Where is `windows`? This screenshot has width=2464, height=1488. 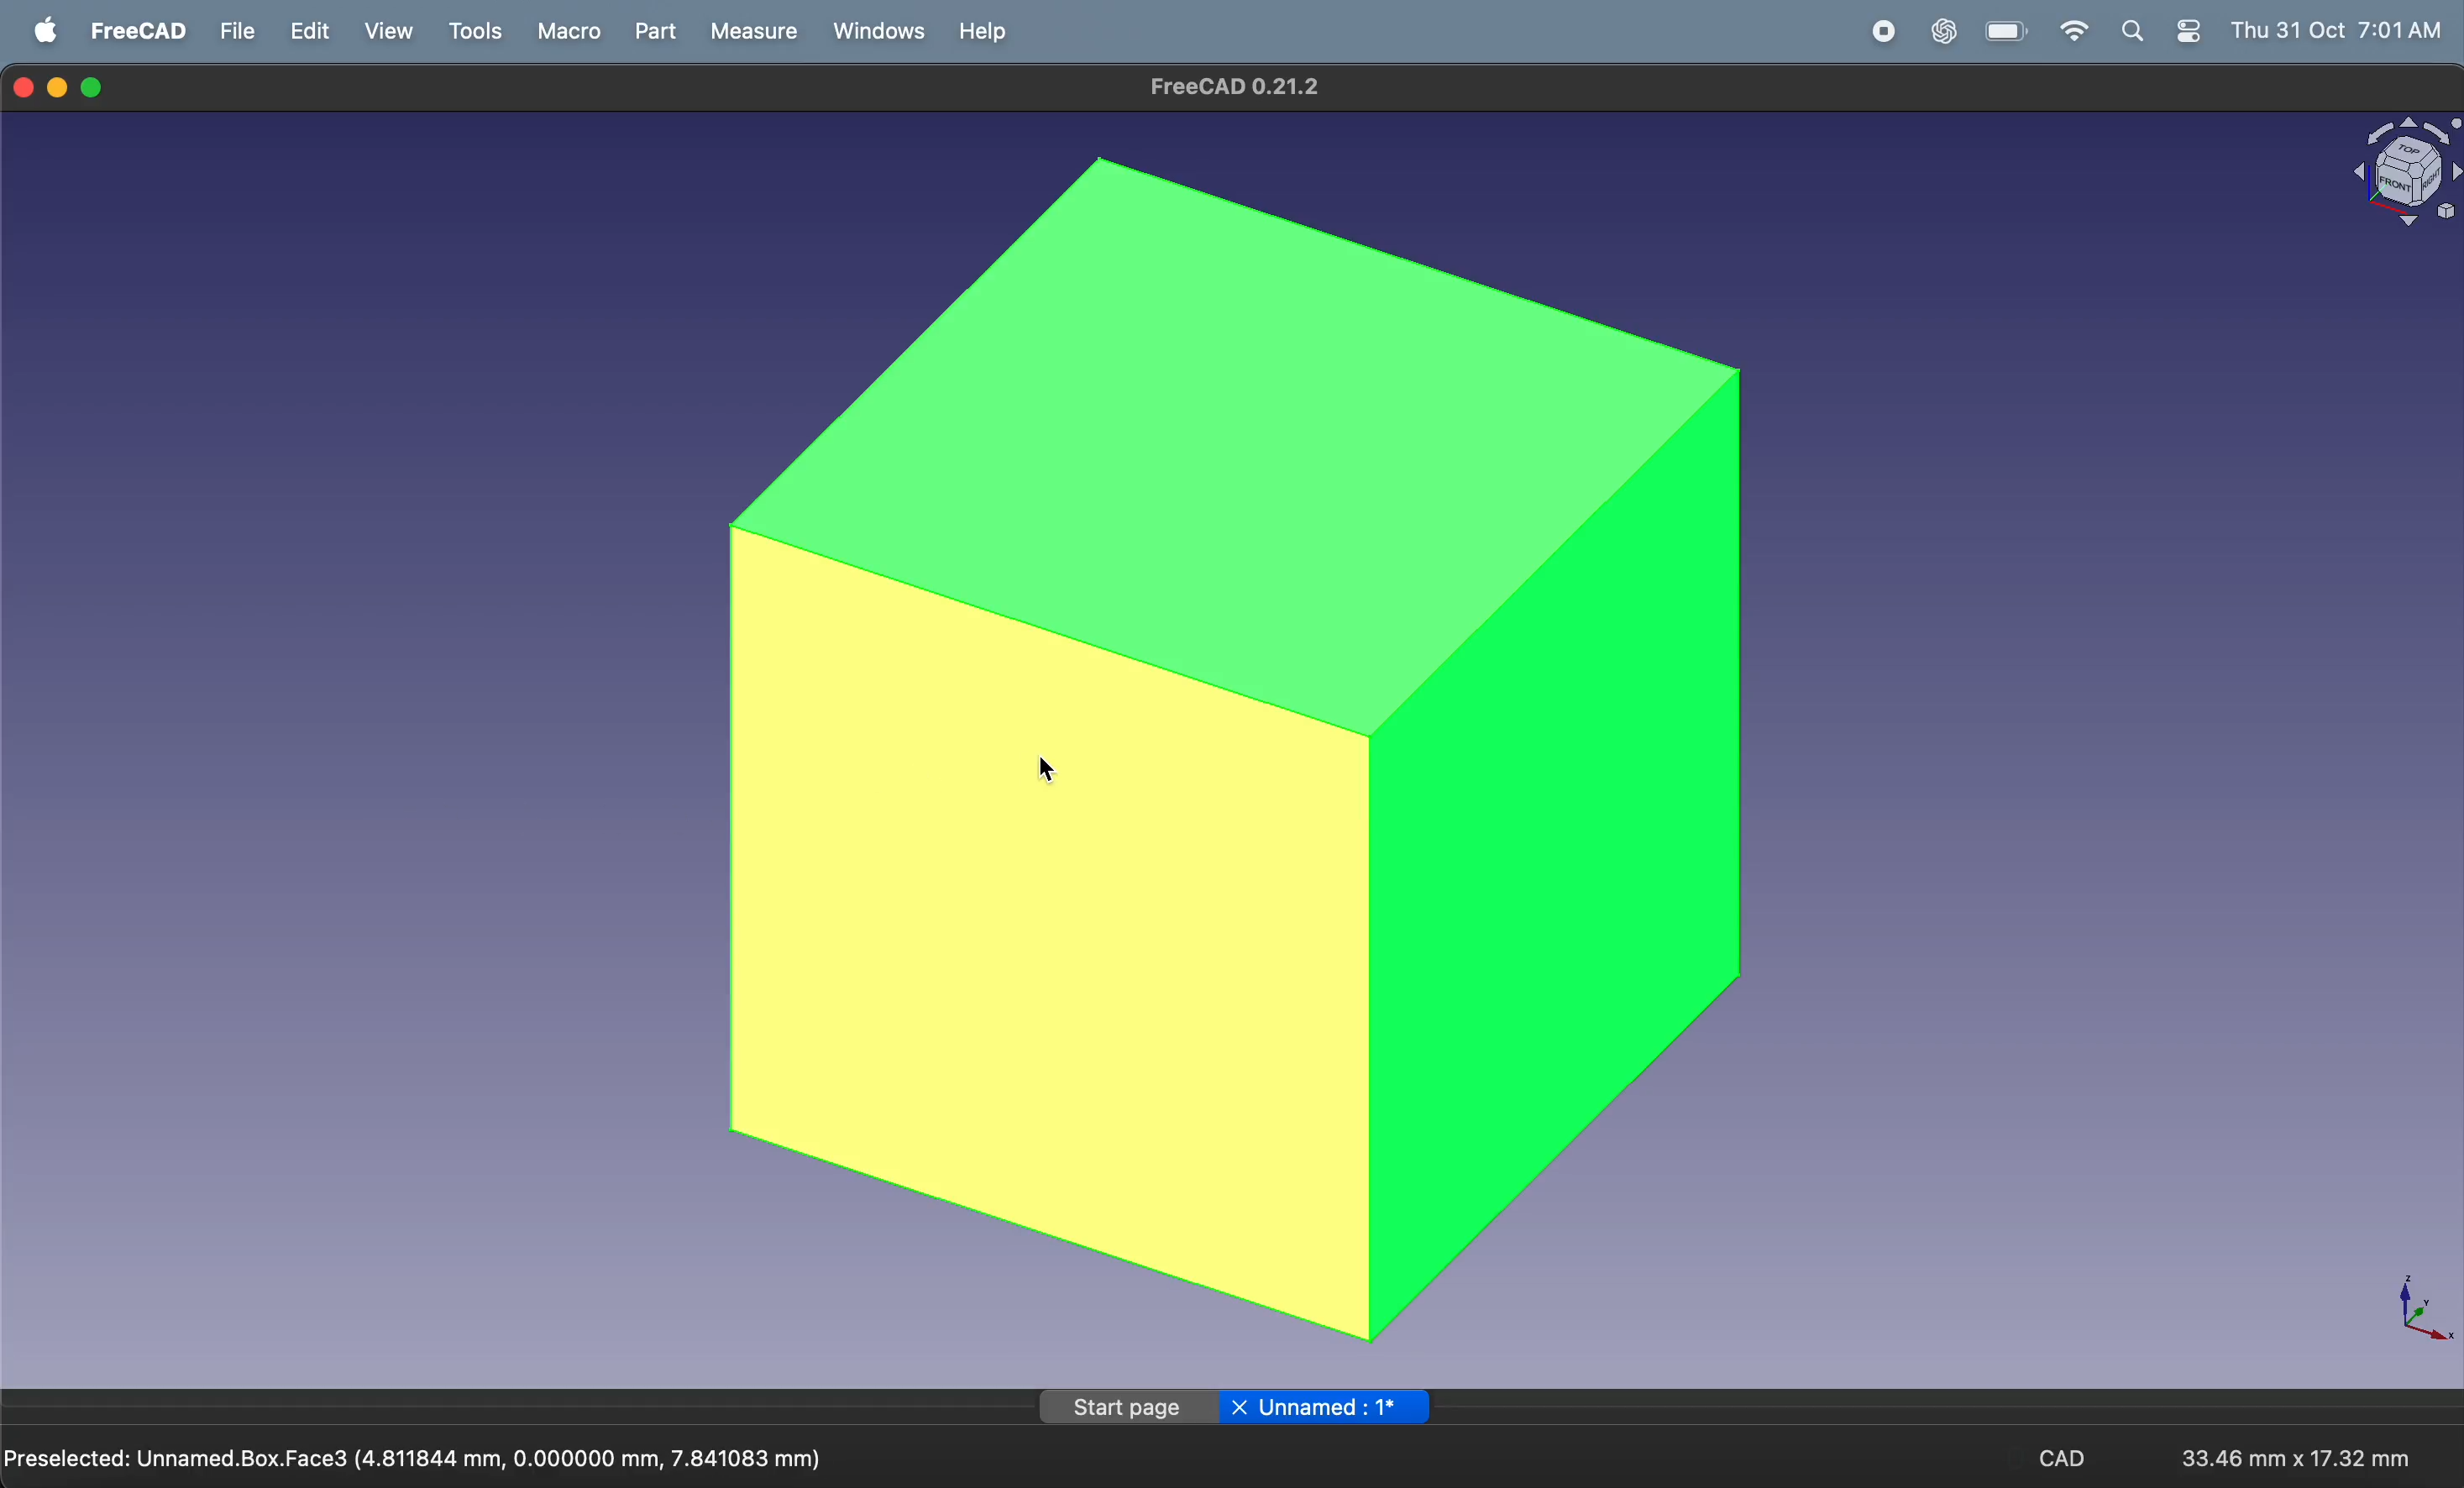 windows is located at coordinates (877, 31).